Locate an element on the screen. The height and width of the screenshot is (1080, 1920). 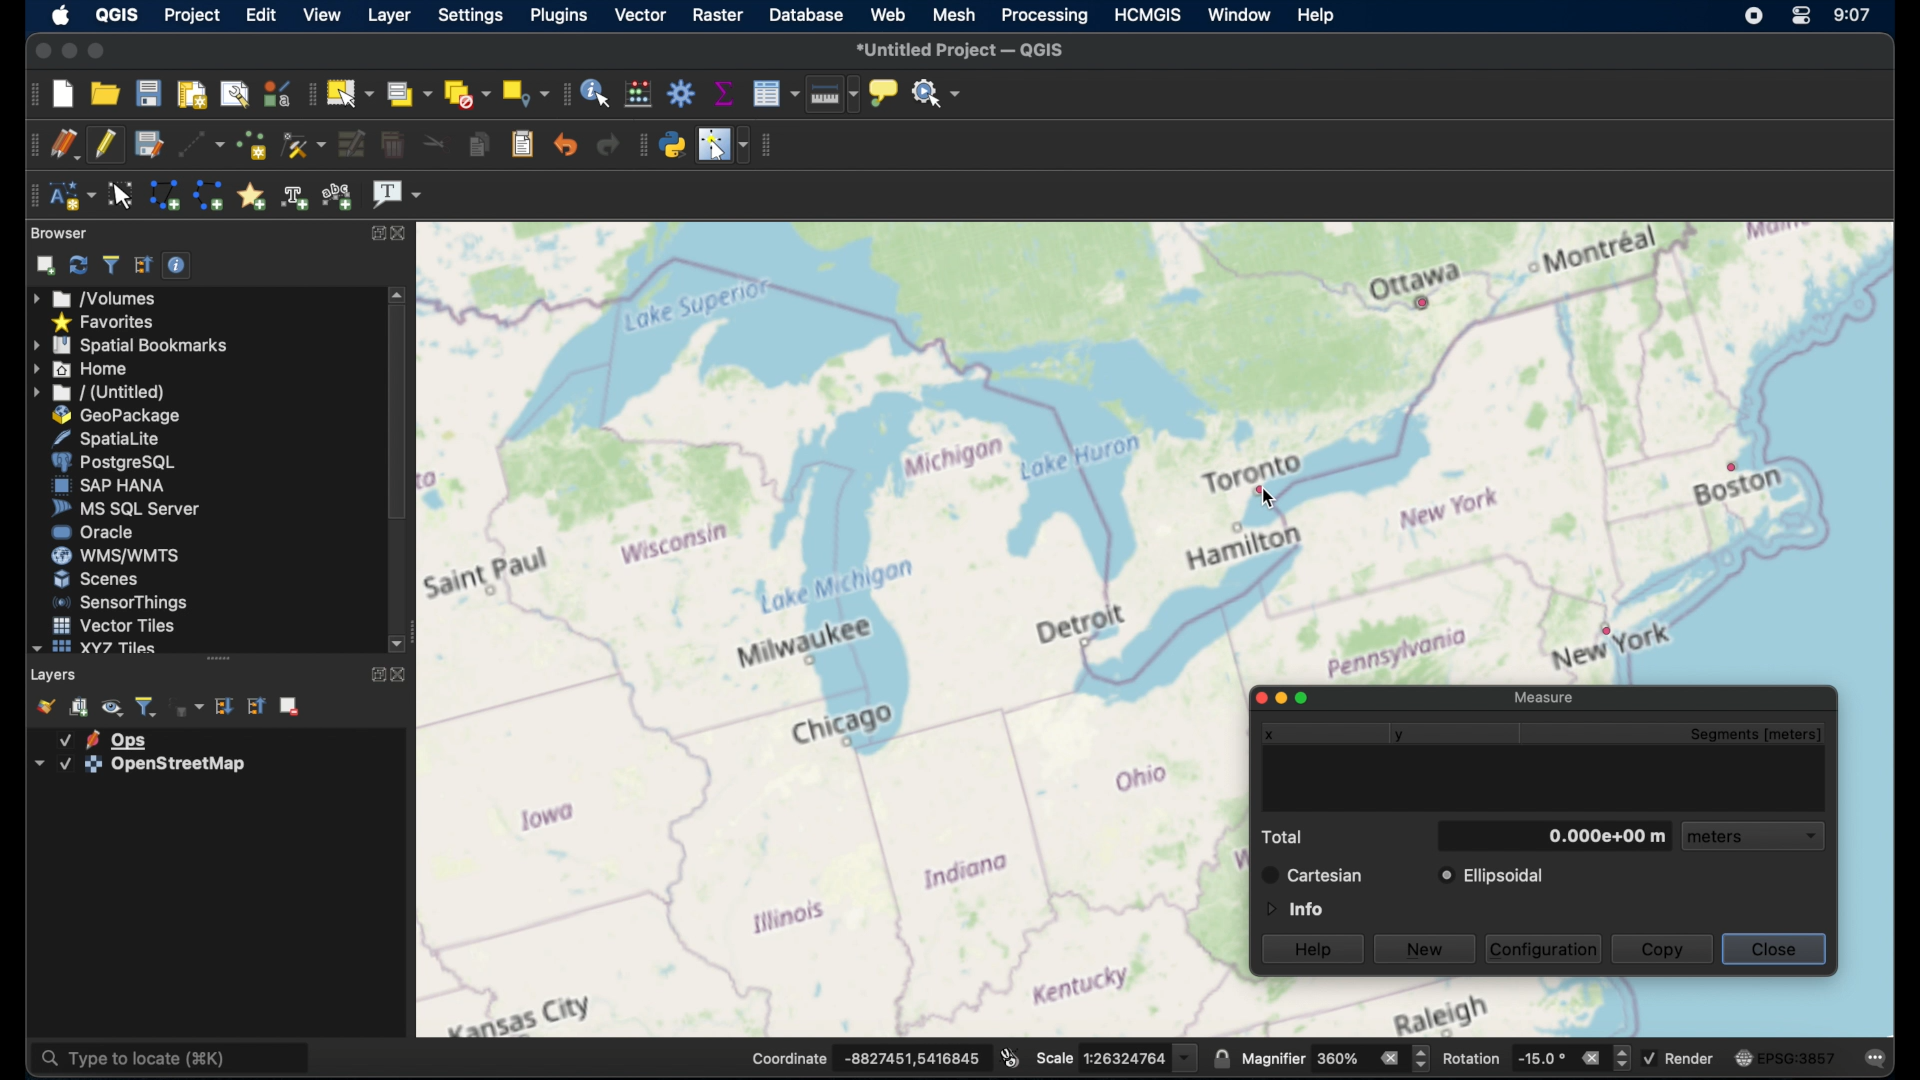
window is located at coordinates (1241, 13).